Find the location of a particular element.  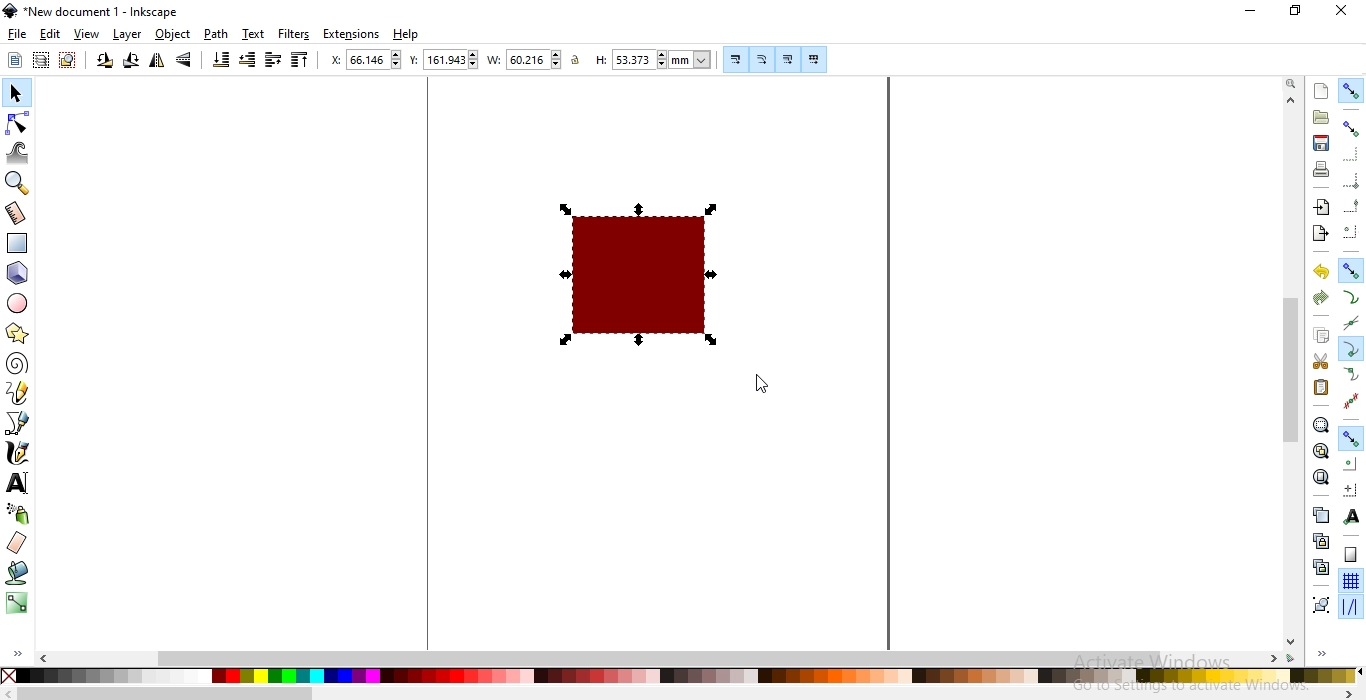

mm is located at coordinates (692, 59).